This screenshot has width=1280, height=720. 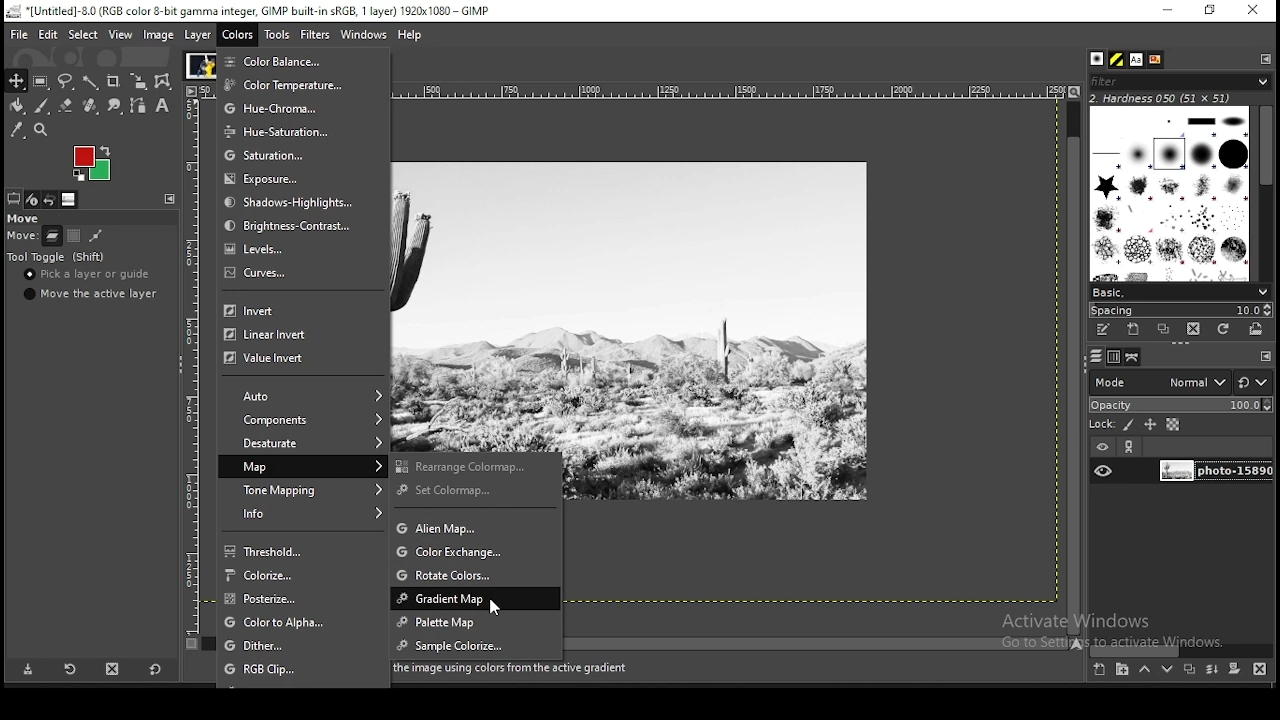 What do you see at coordinates (1159, 381) in the screenshot?
I see `mode` at bounding box center [1159, 381].